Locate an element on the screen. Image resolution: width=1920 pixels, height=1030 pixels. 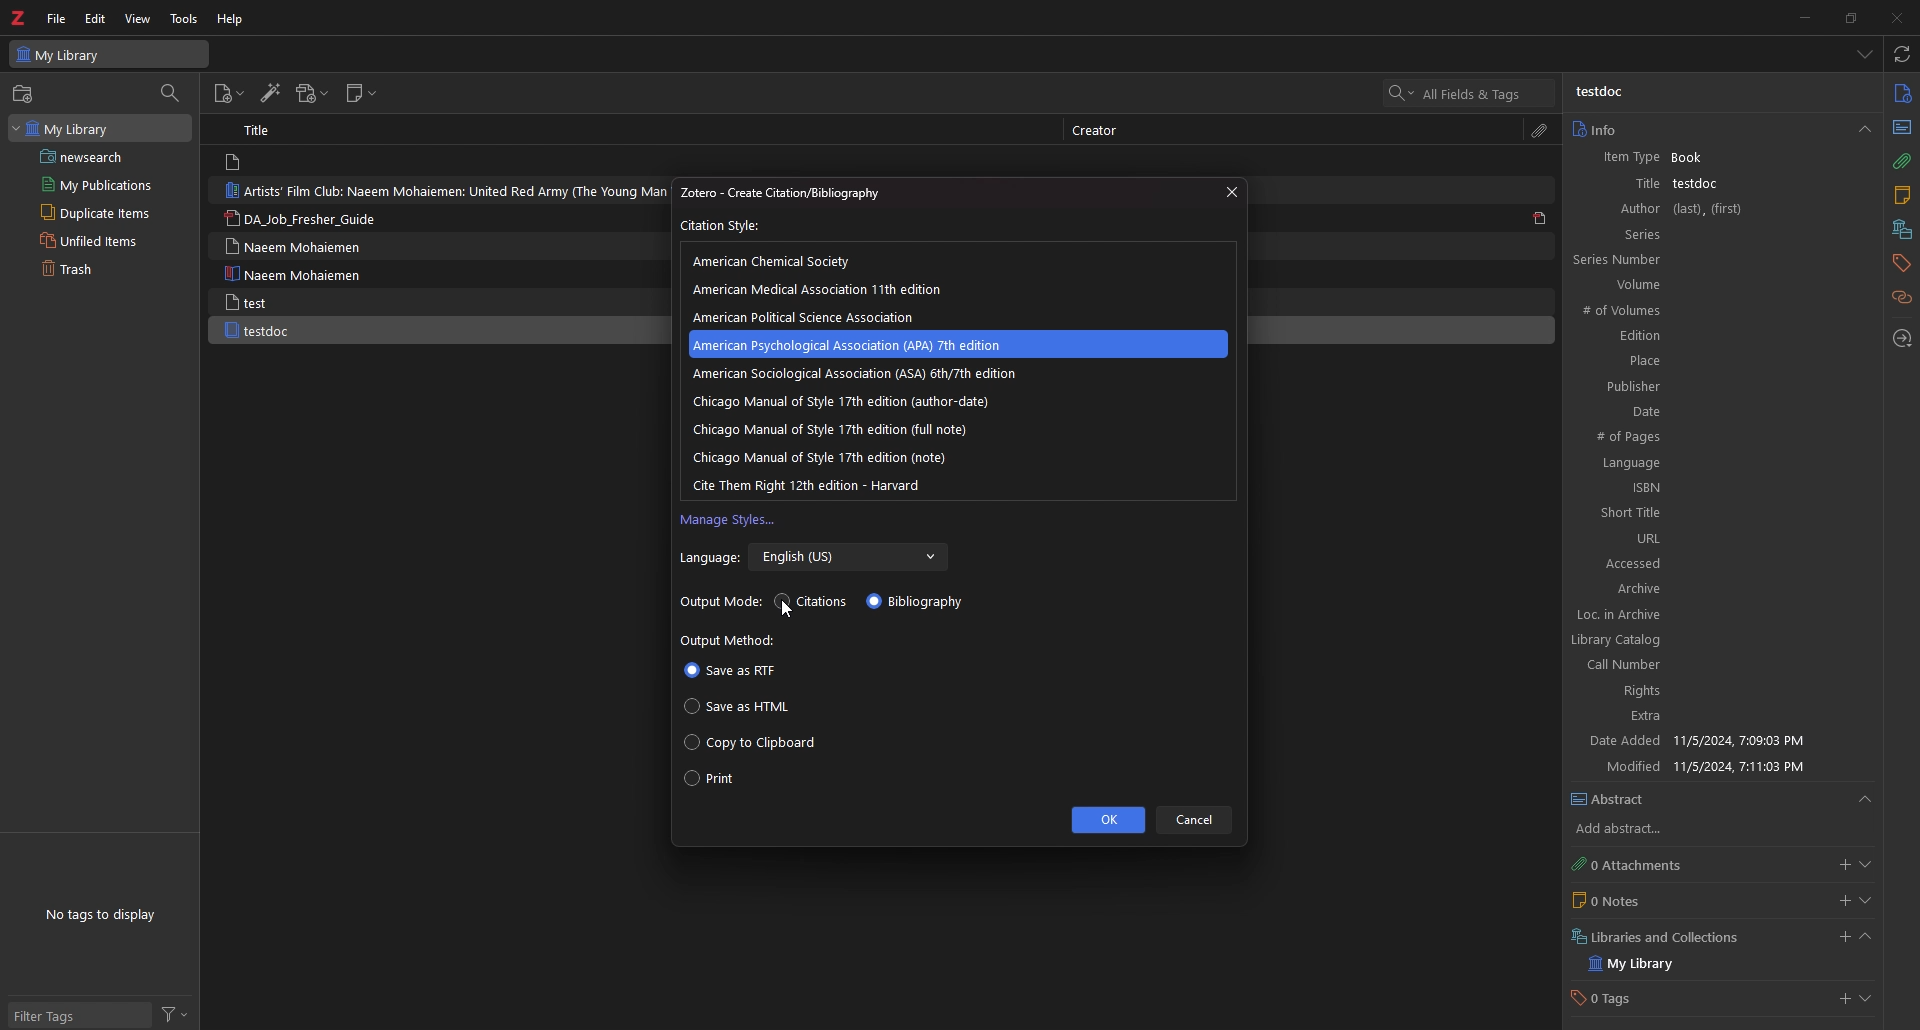
My Library is located at coordinates (109, 53).